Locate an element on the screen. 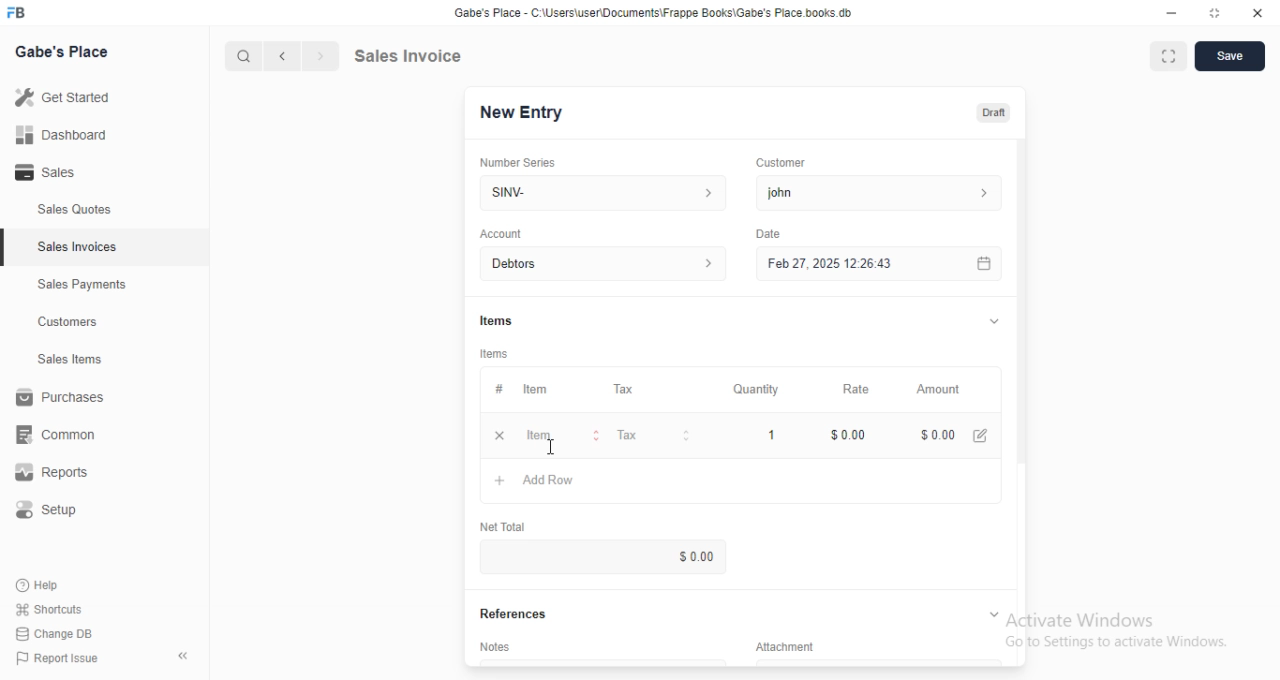 This screenshot has width=1280, height=680. References is located at coordinates (510, 615).